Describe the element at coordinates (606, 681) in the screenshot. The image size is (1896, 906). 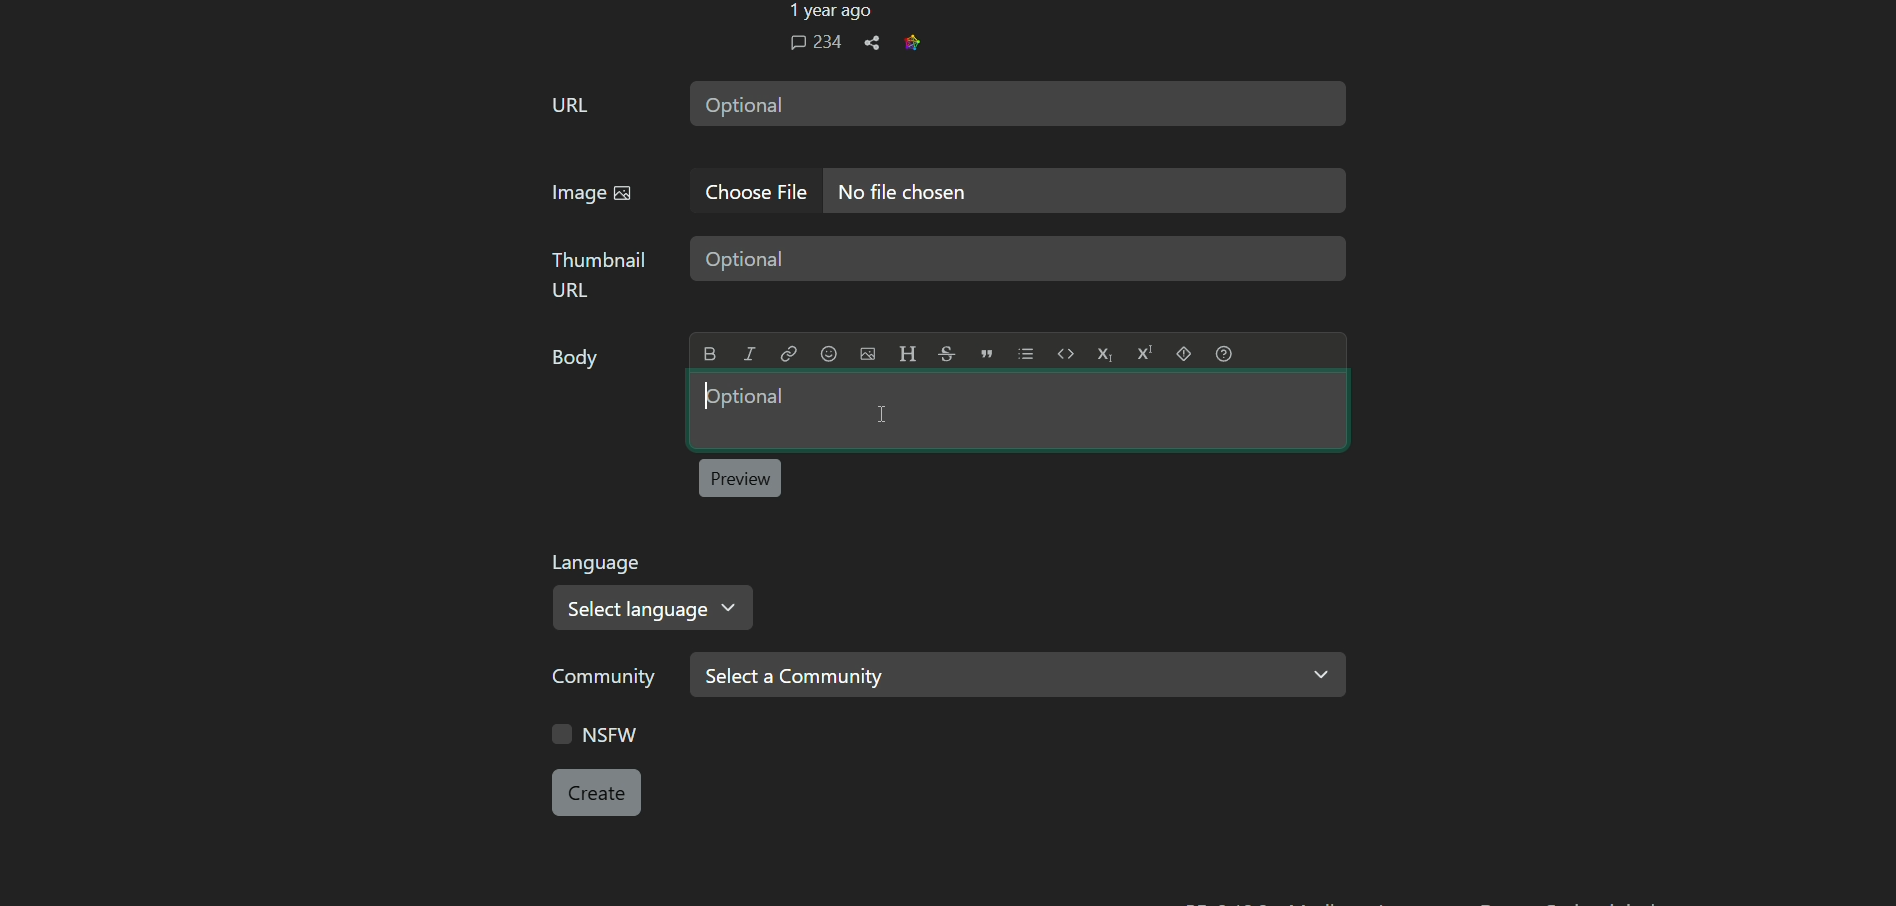
I see `community` at that location.